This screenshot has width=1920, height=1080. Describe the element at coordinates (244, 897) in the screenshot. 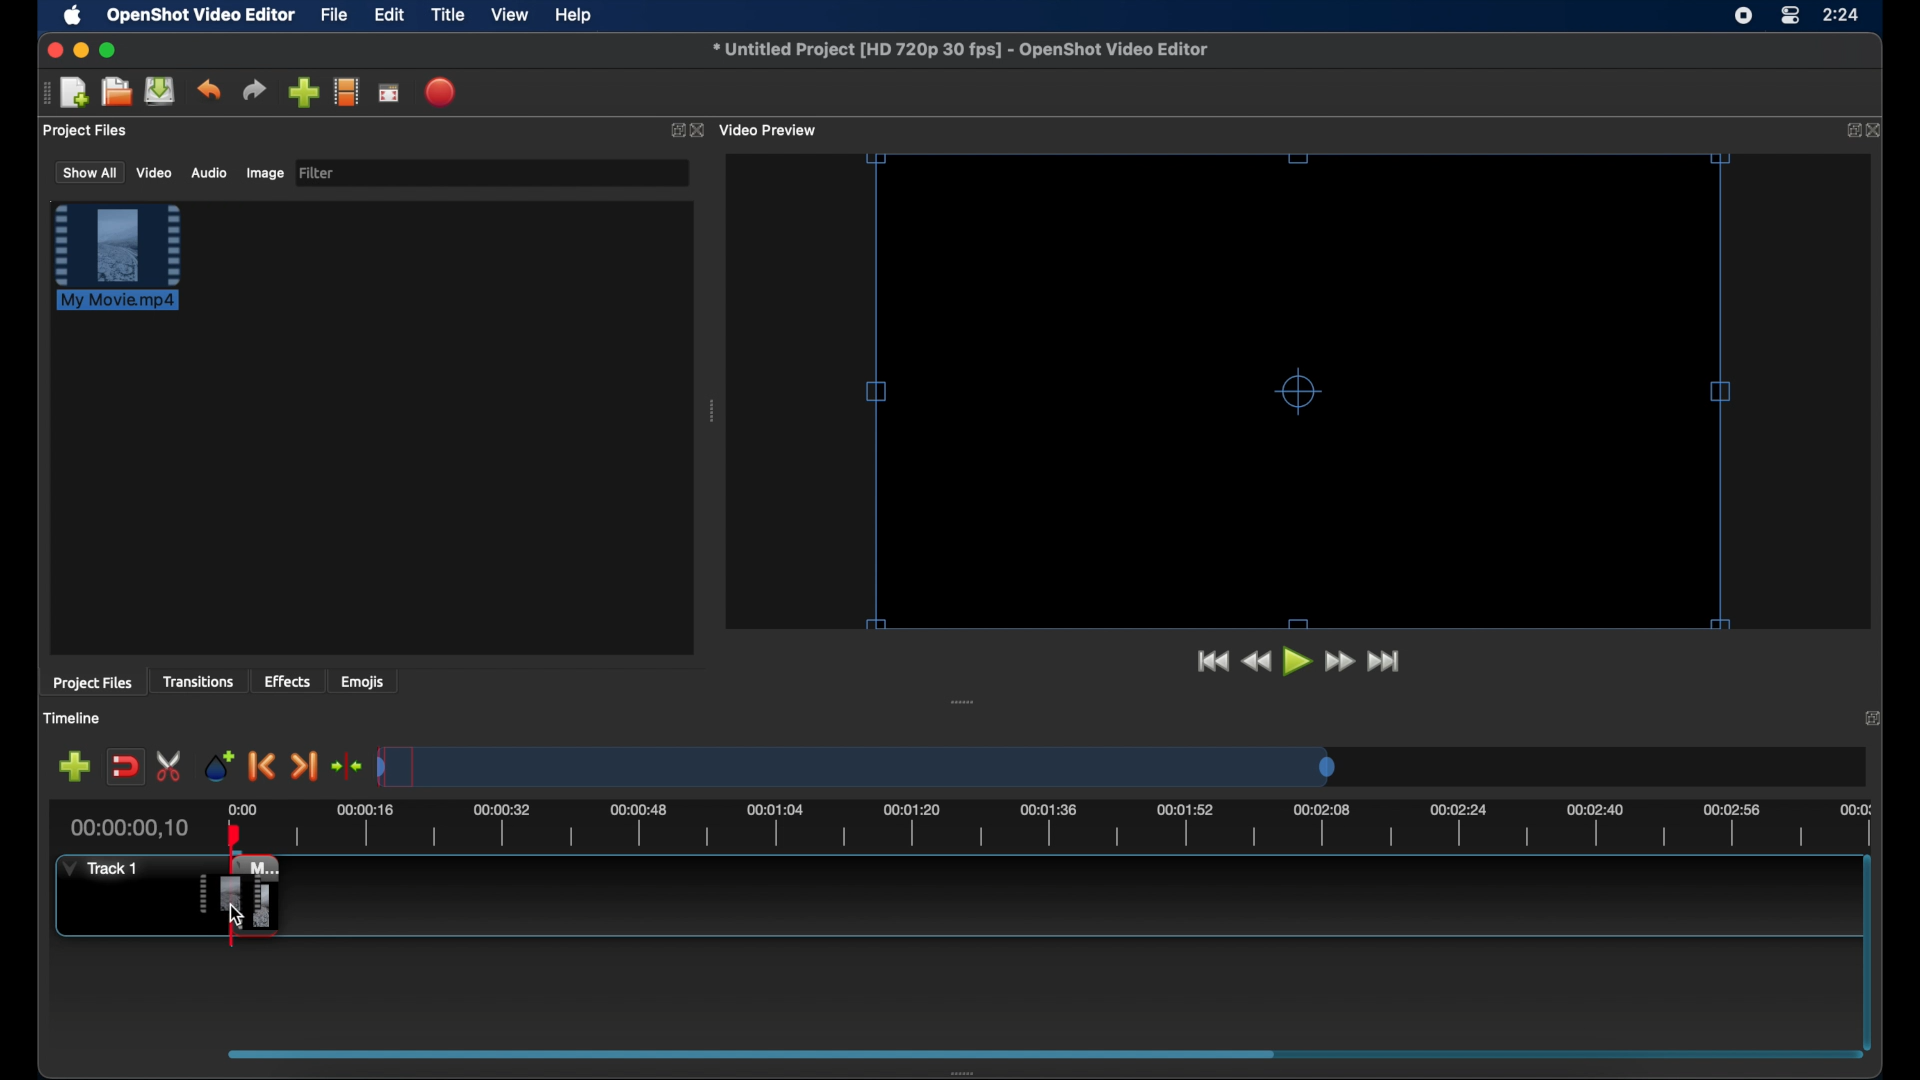

I see `drag  cursor` at that location.